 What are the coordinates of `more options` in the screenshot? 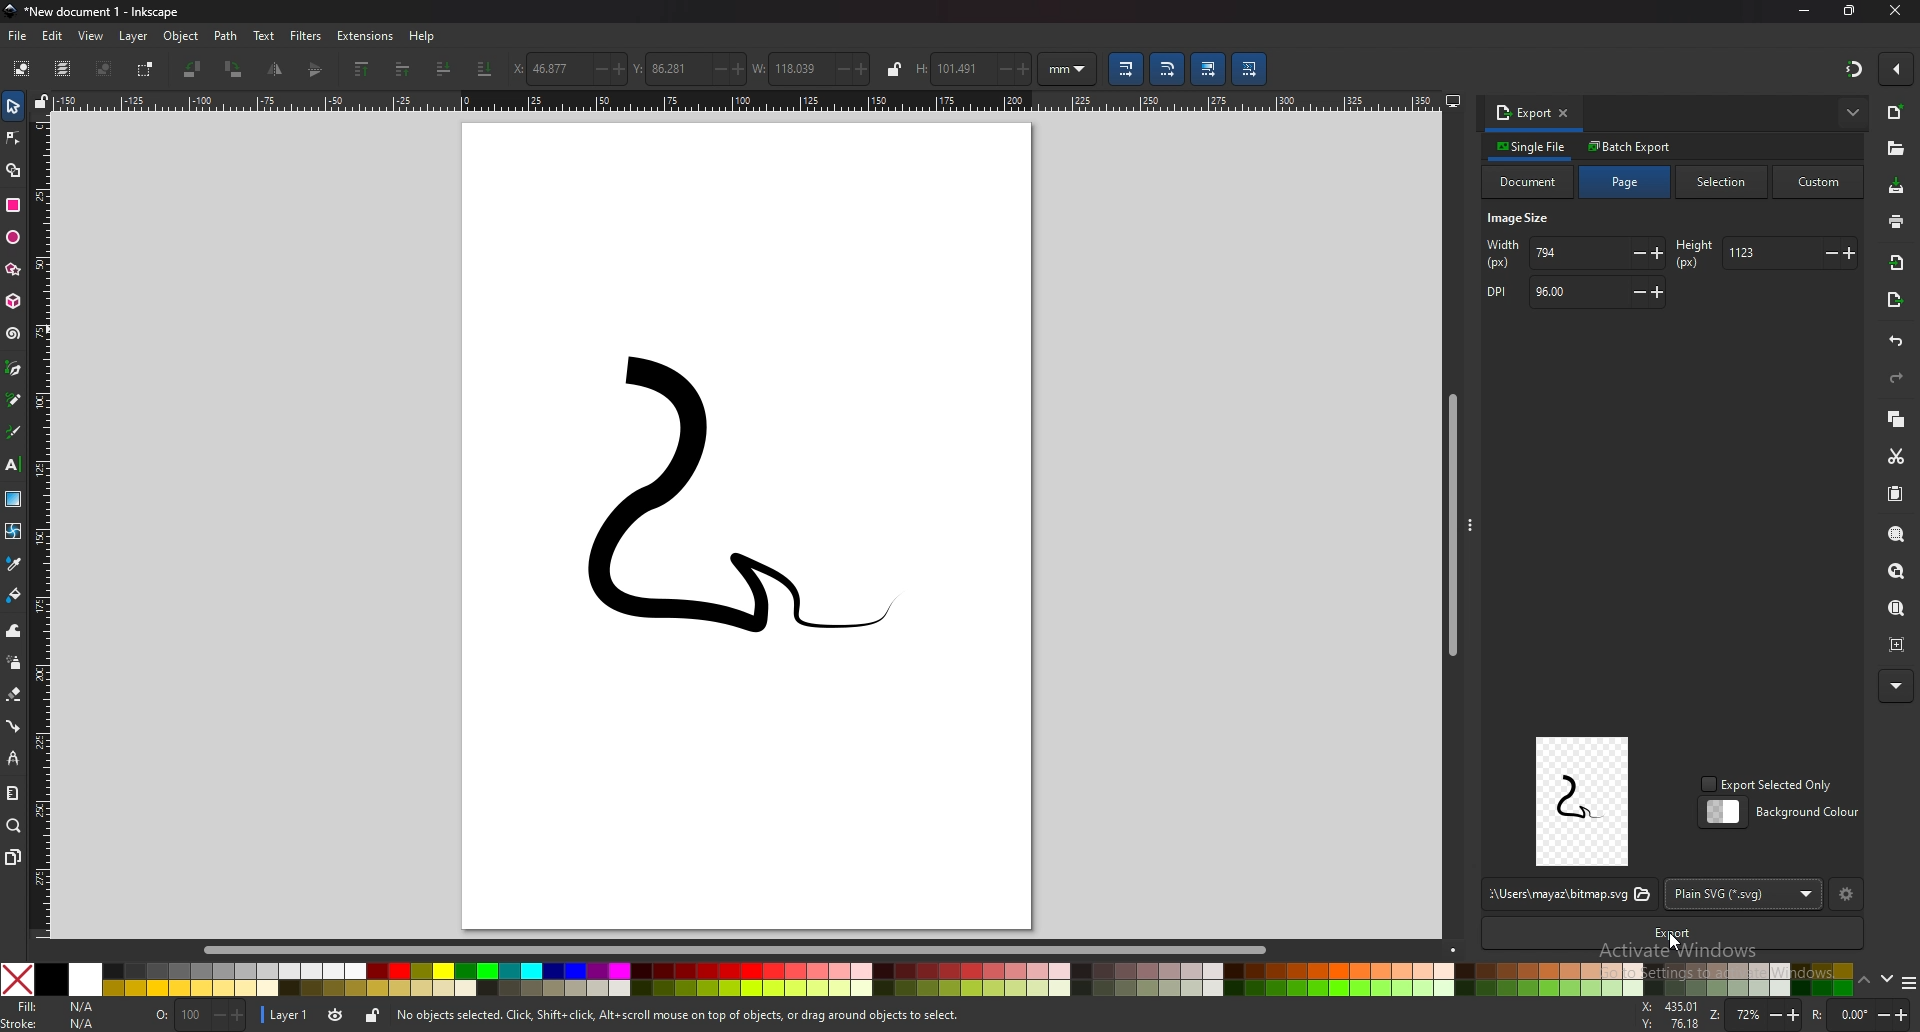 It's located at (1854, 112).